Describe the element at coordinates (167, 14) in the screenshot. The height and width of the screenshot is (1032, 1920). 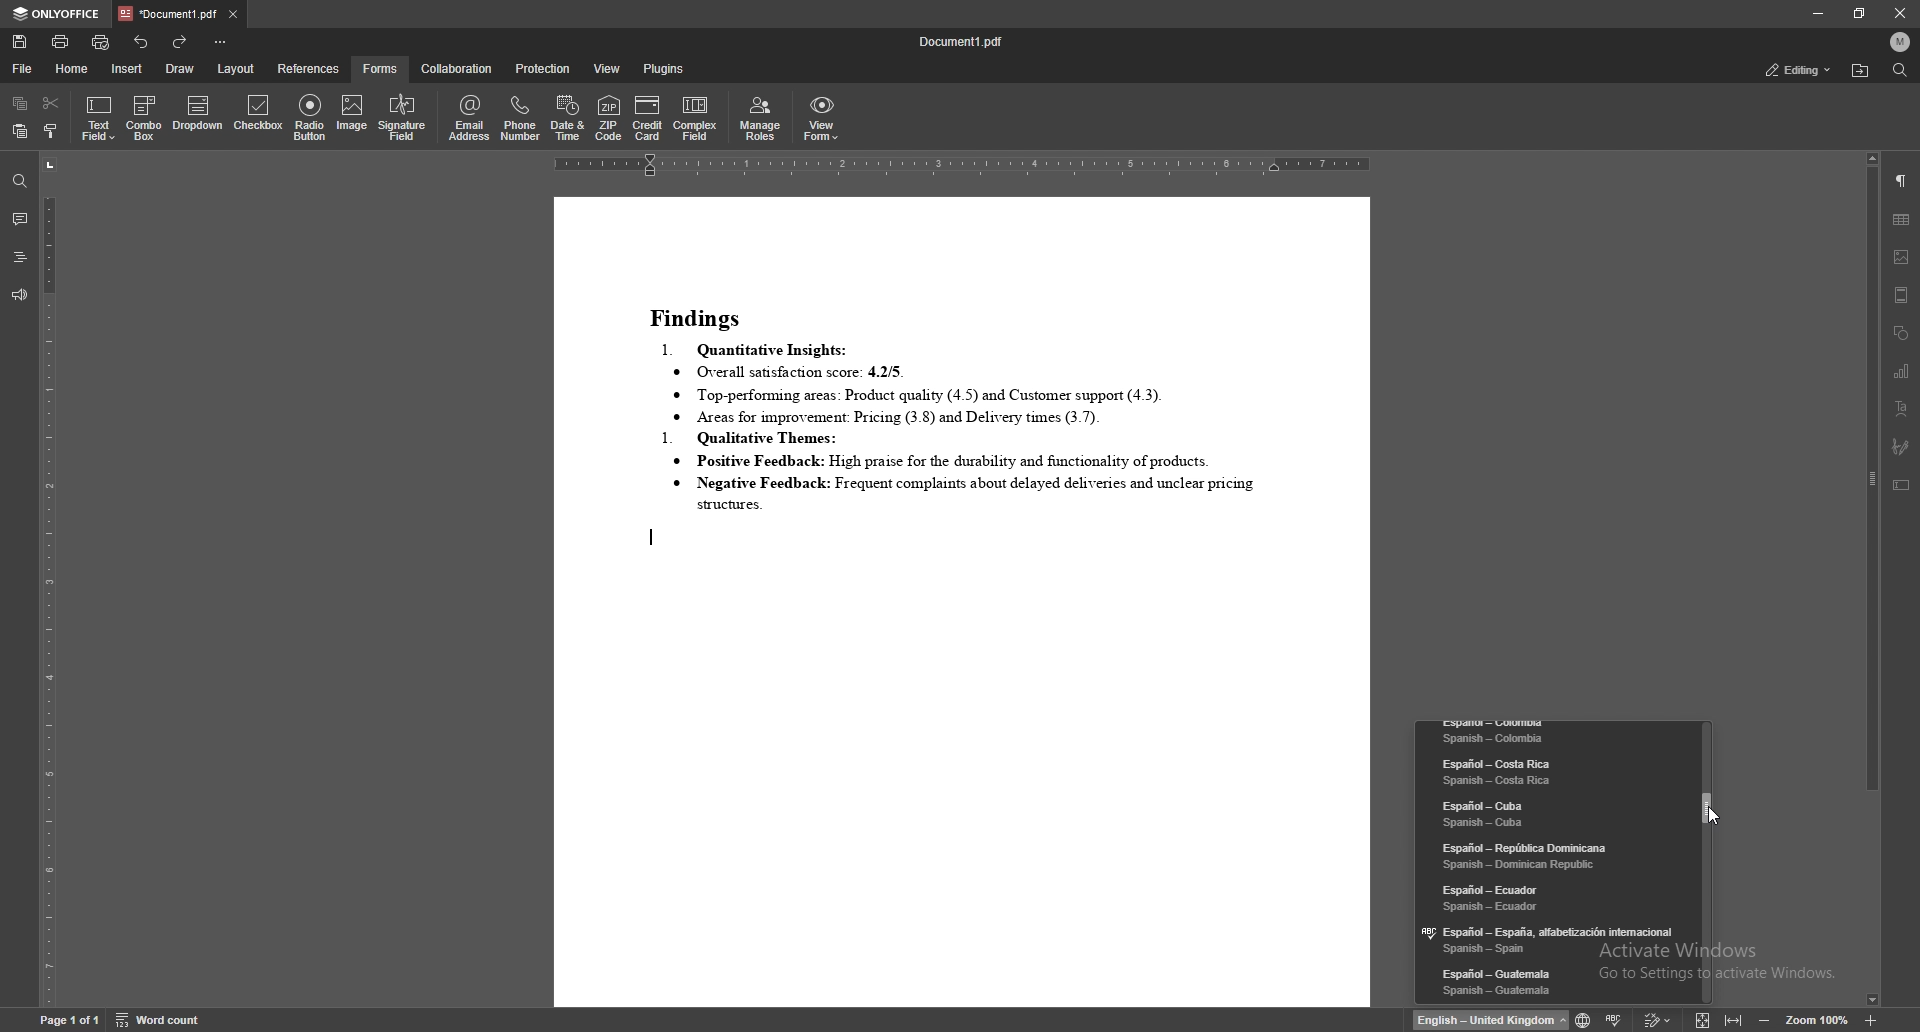
I see `tab` at that location.